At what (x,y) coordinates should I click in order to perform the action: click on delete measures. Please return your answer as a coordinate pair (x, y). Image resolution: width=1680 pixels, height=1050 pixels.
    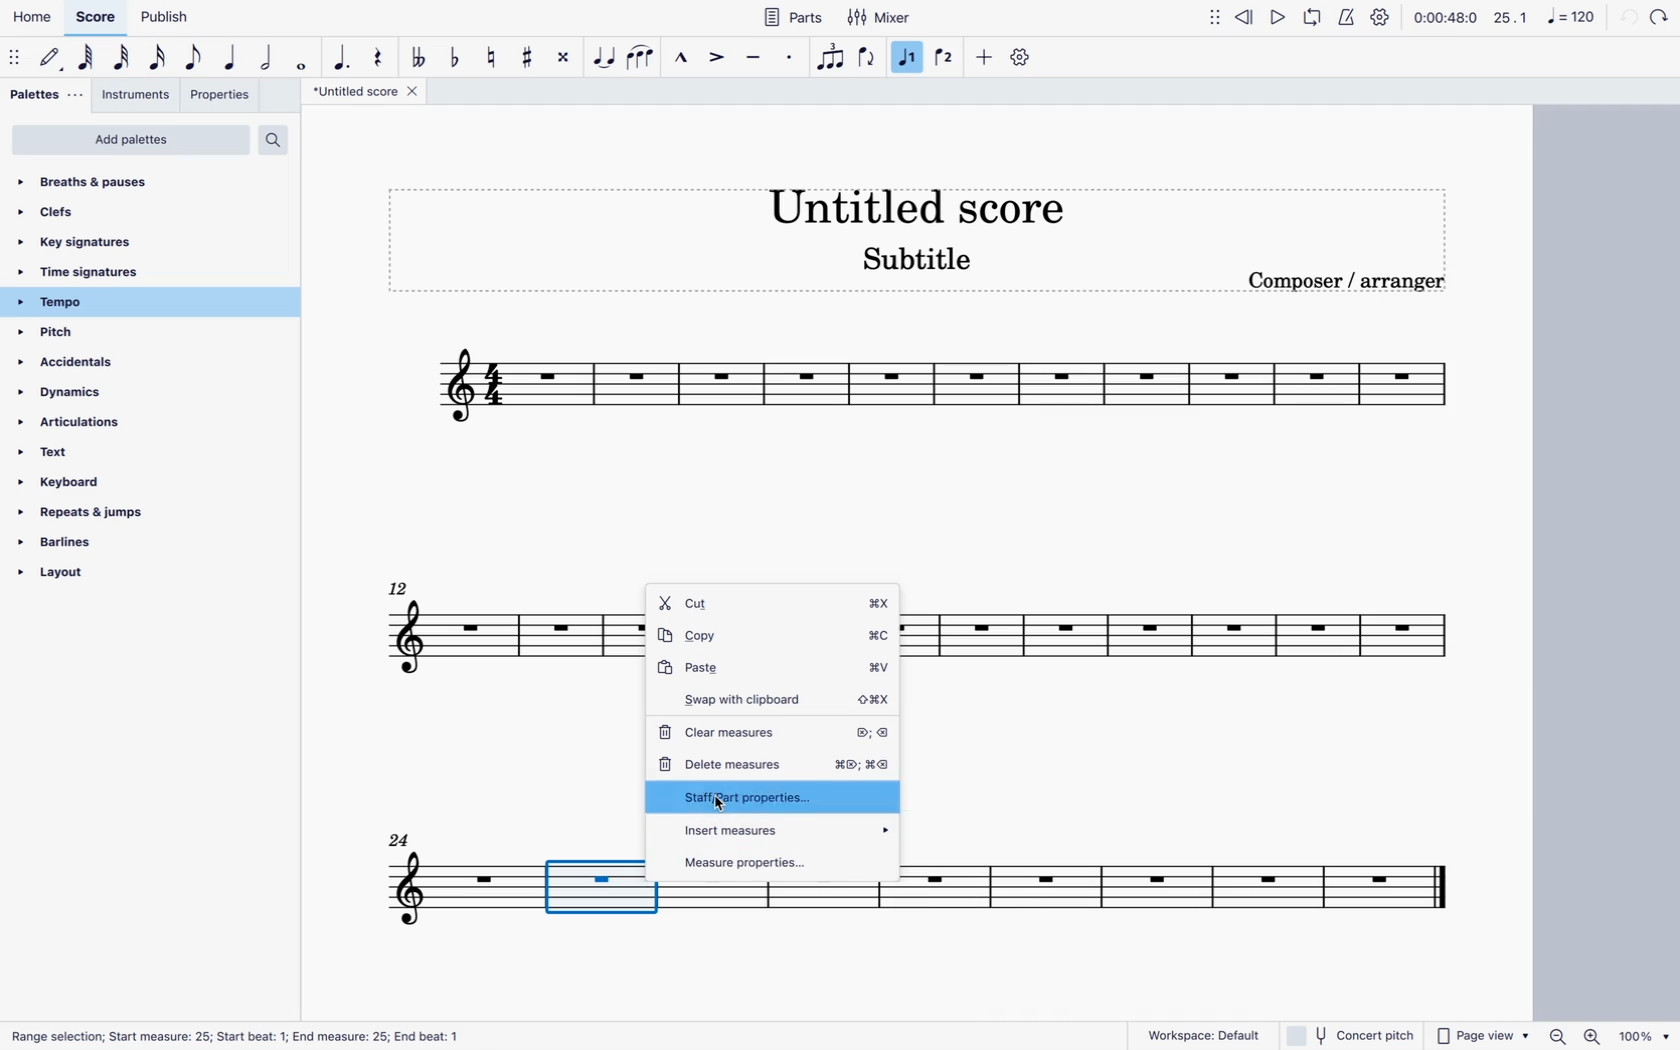
    Looking at the image, I should click on (776, 761).